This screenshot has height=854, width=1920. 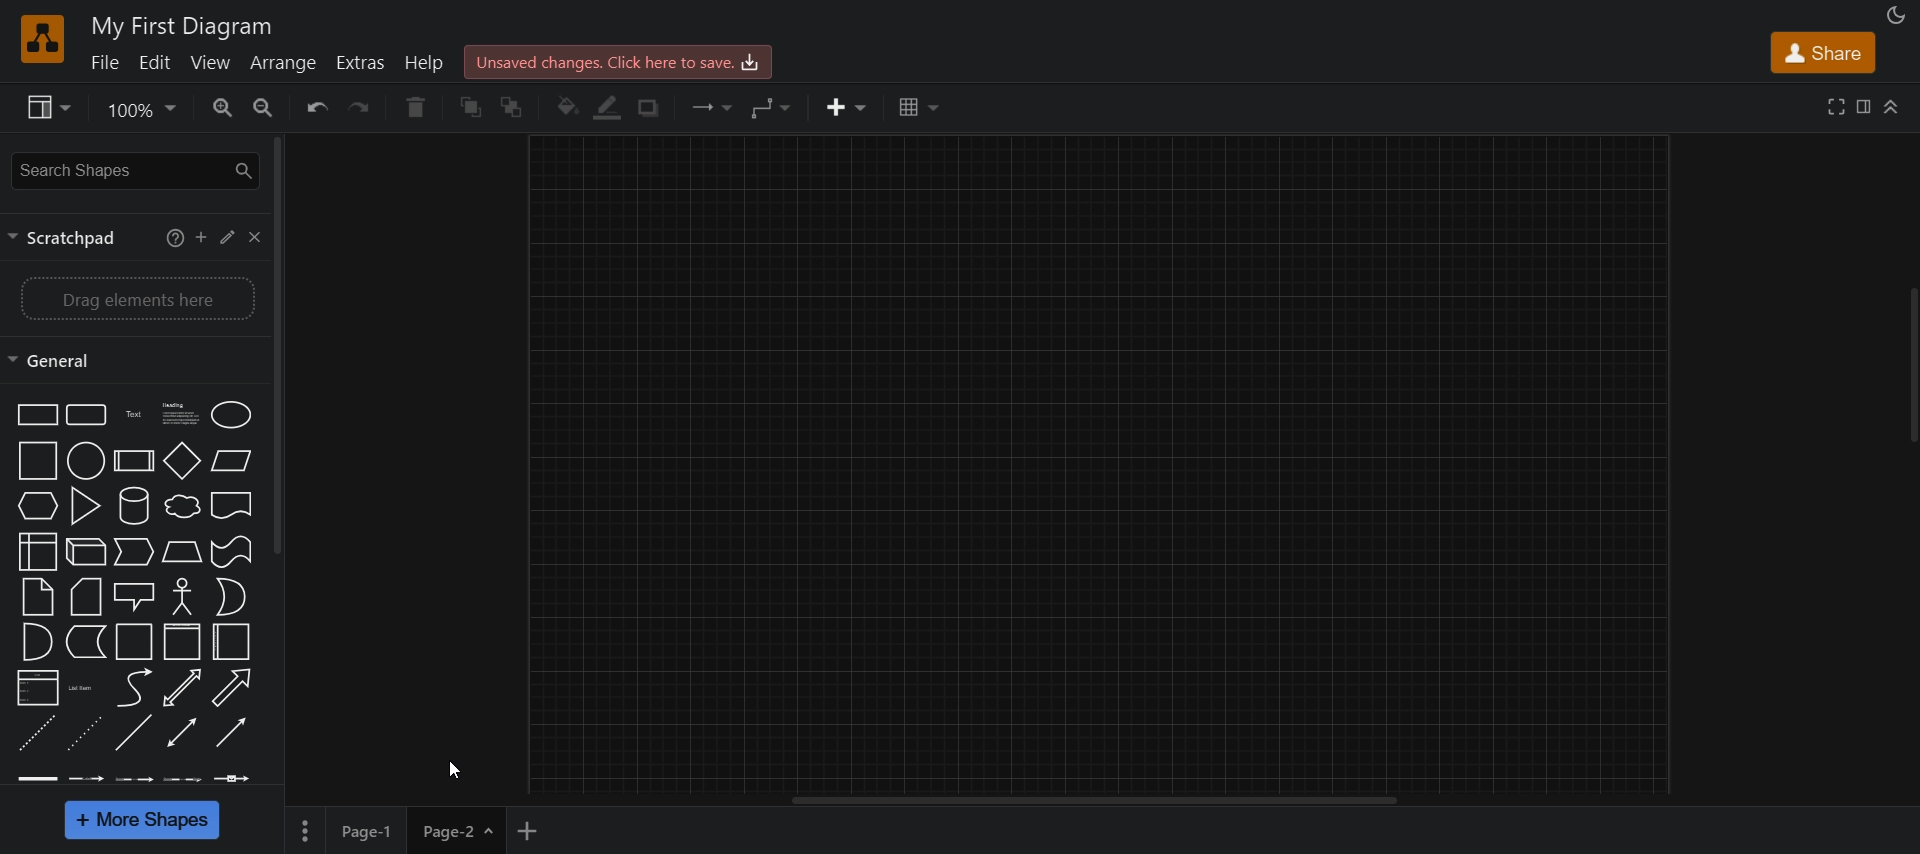 What do you see at coordinates (263, 110) in the screenshot?
I see `zoom out` at bounding box center [263, 110].